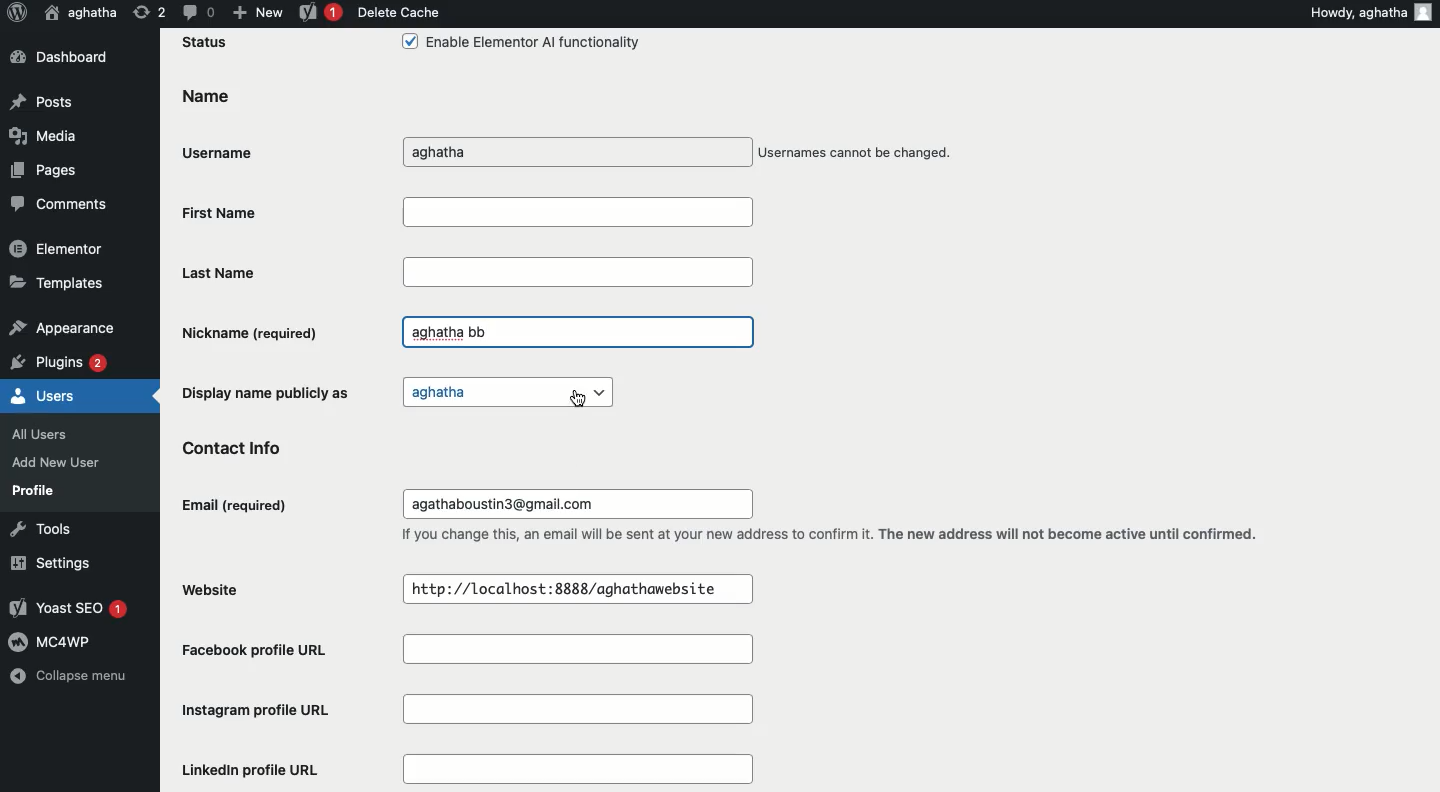 This screenshot has height=792, width=1440. I want to click on Logo, so click(16, 13).